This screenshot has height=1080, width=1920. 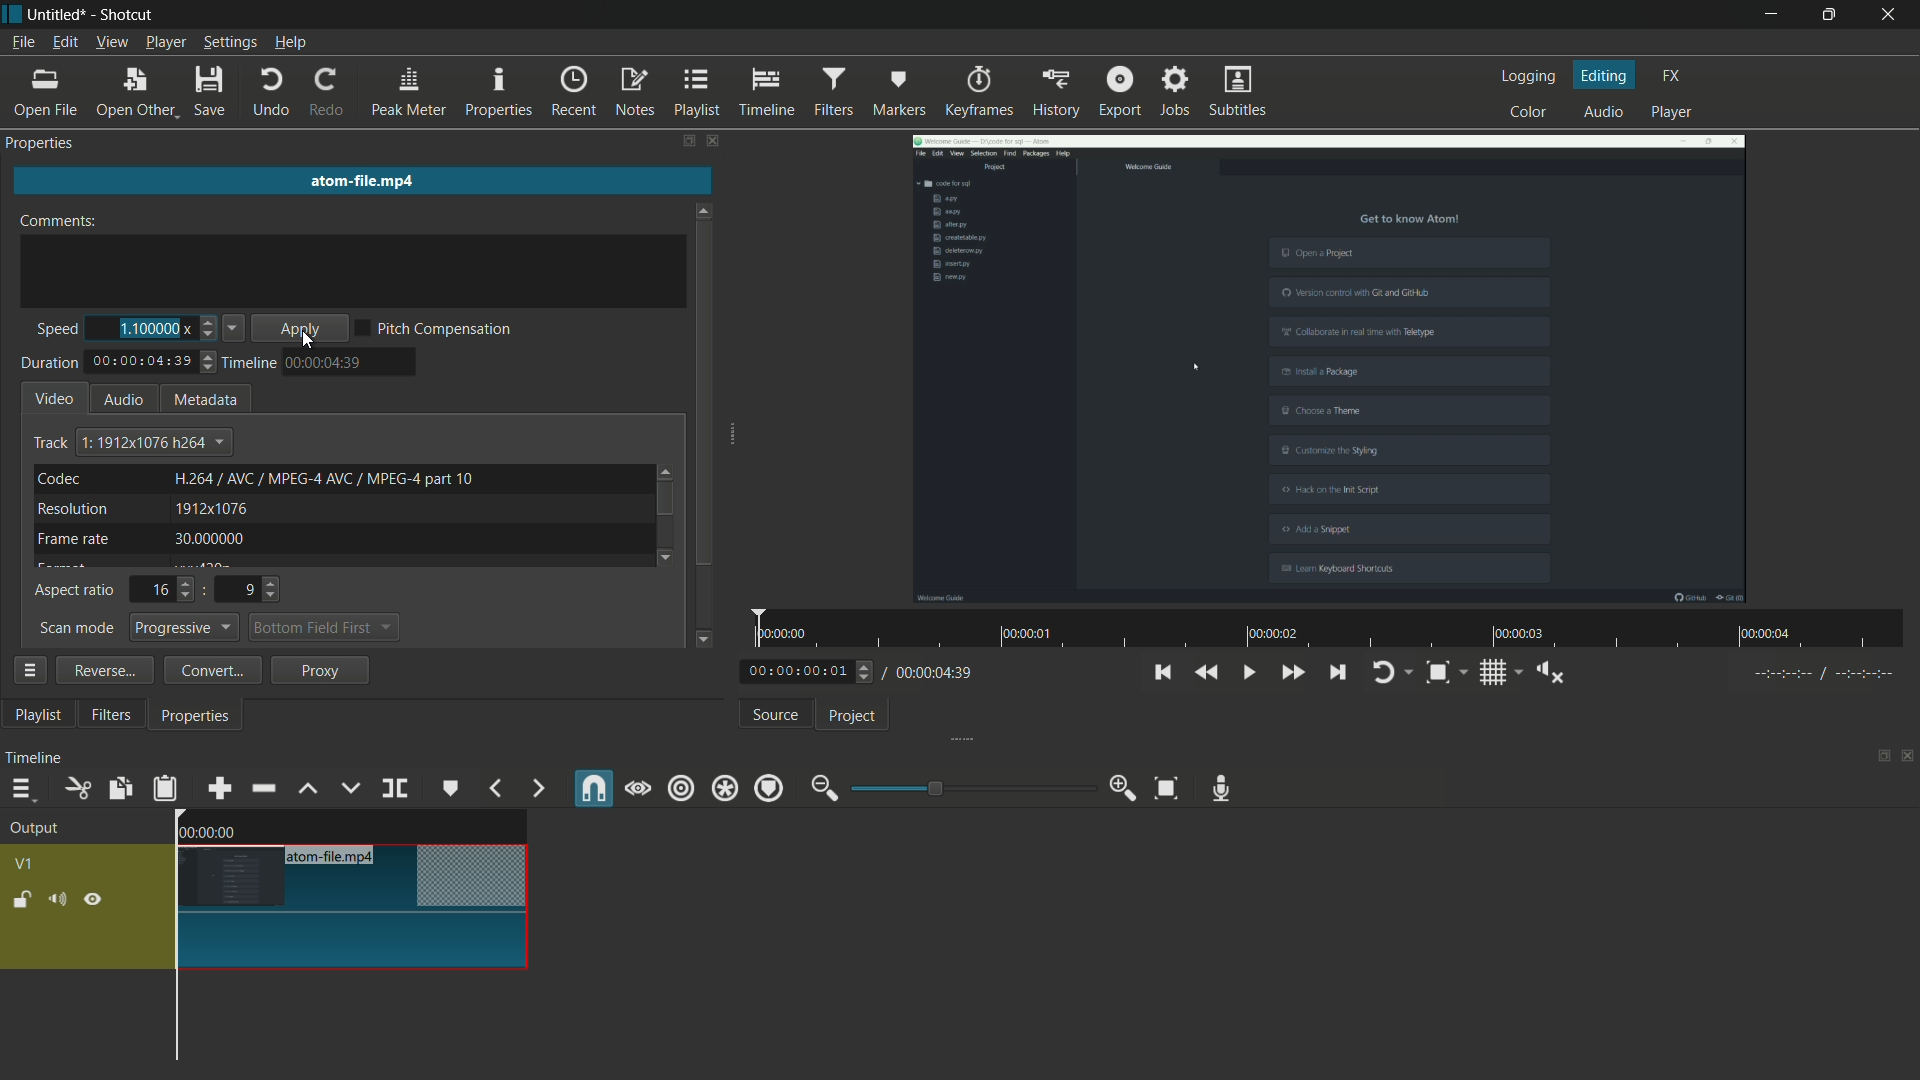 I want to click on jobs, so click(x=1175, y=90).